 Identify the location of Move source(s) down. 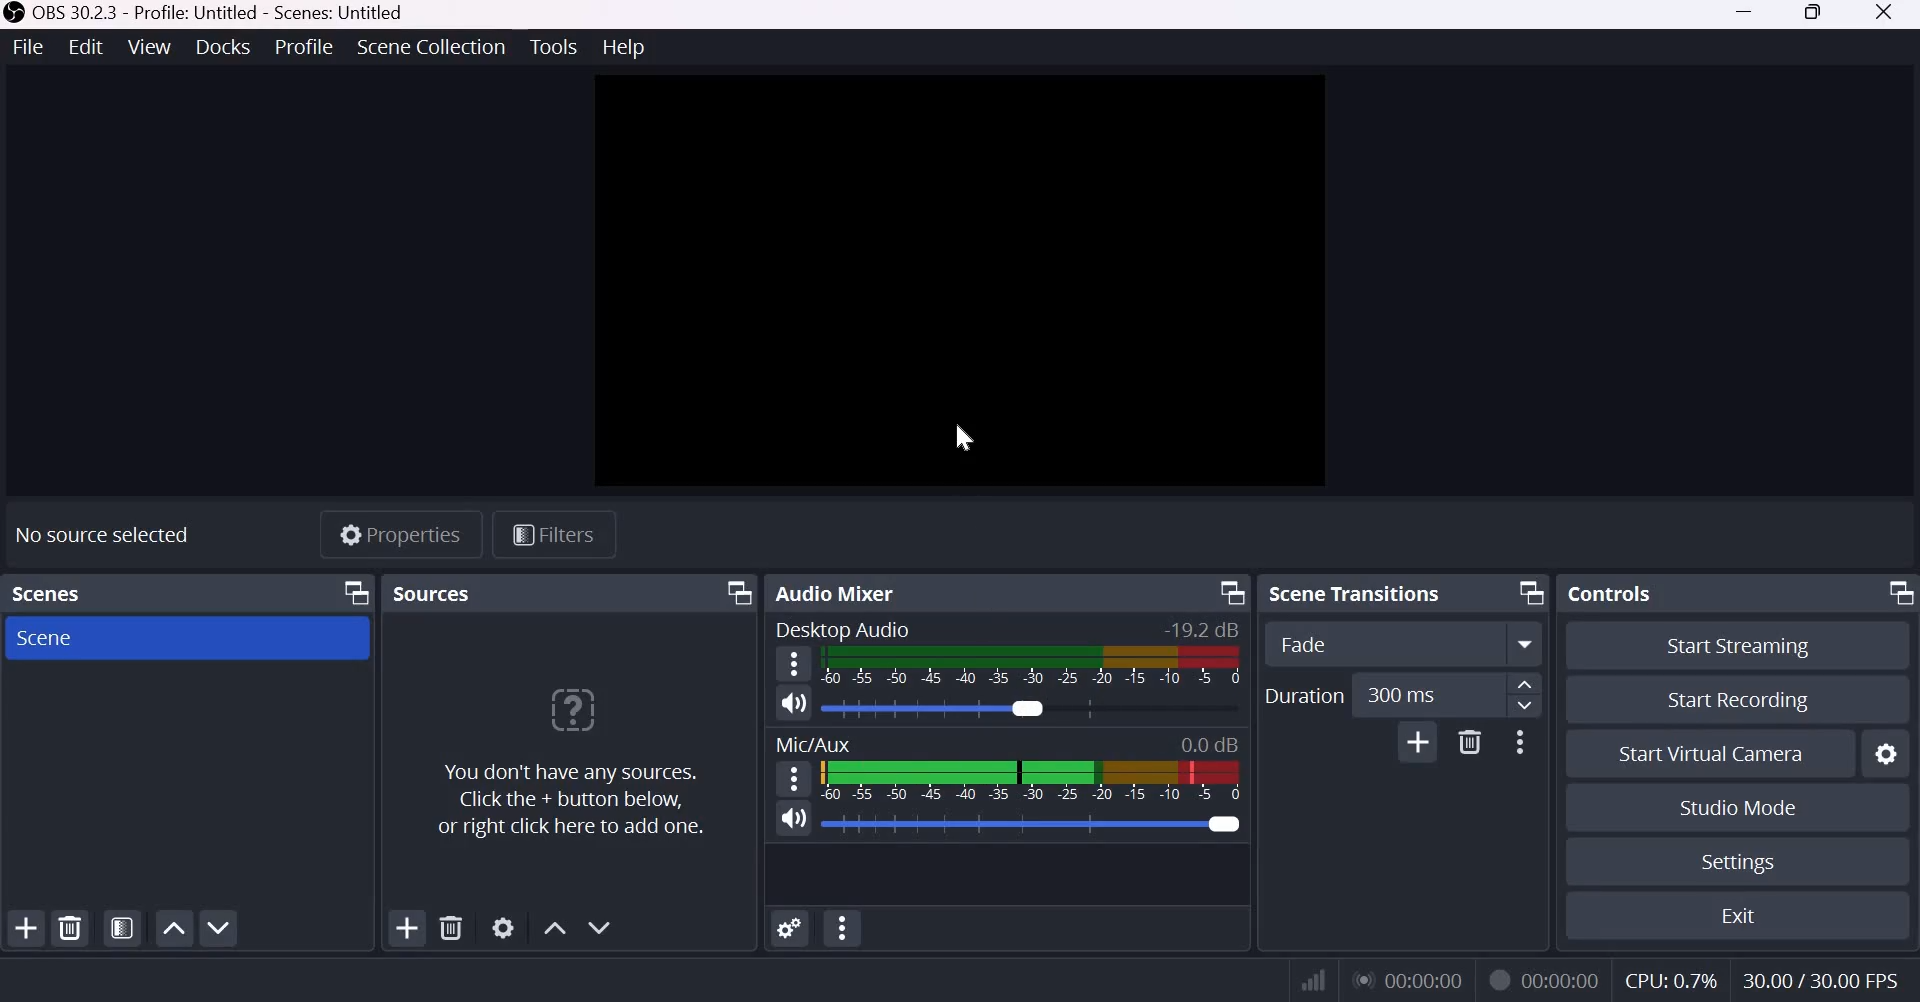
(600, 925).